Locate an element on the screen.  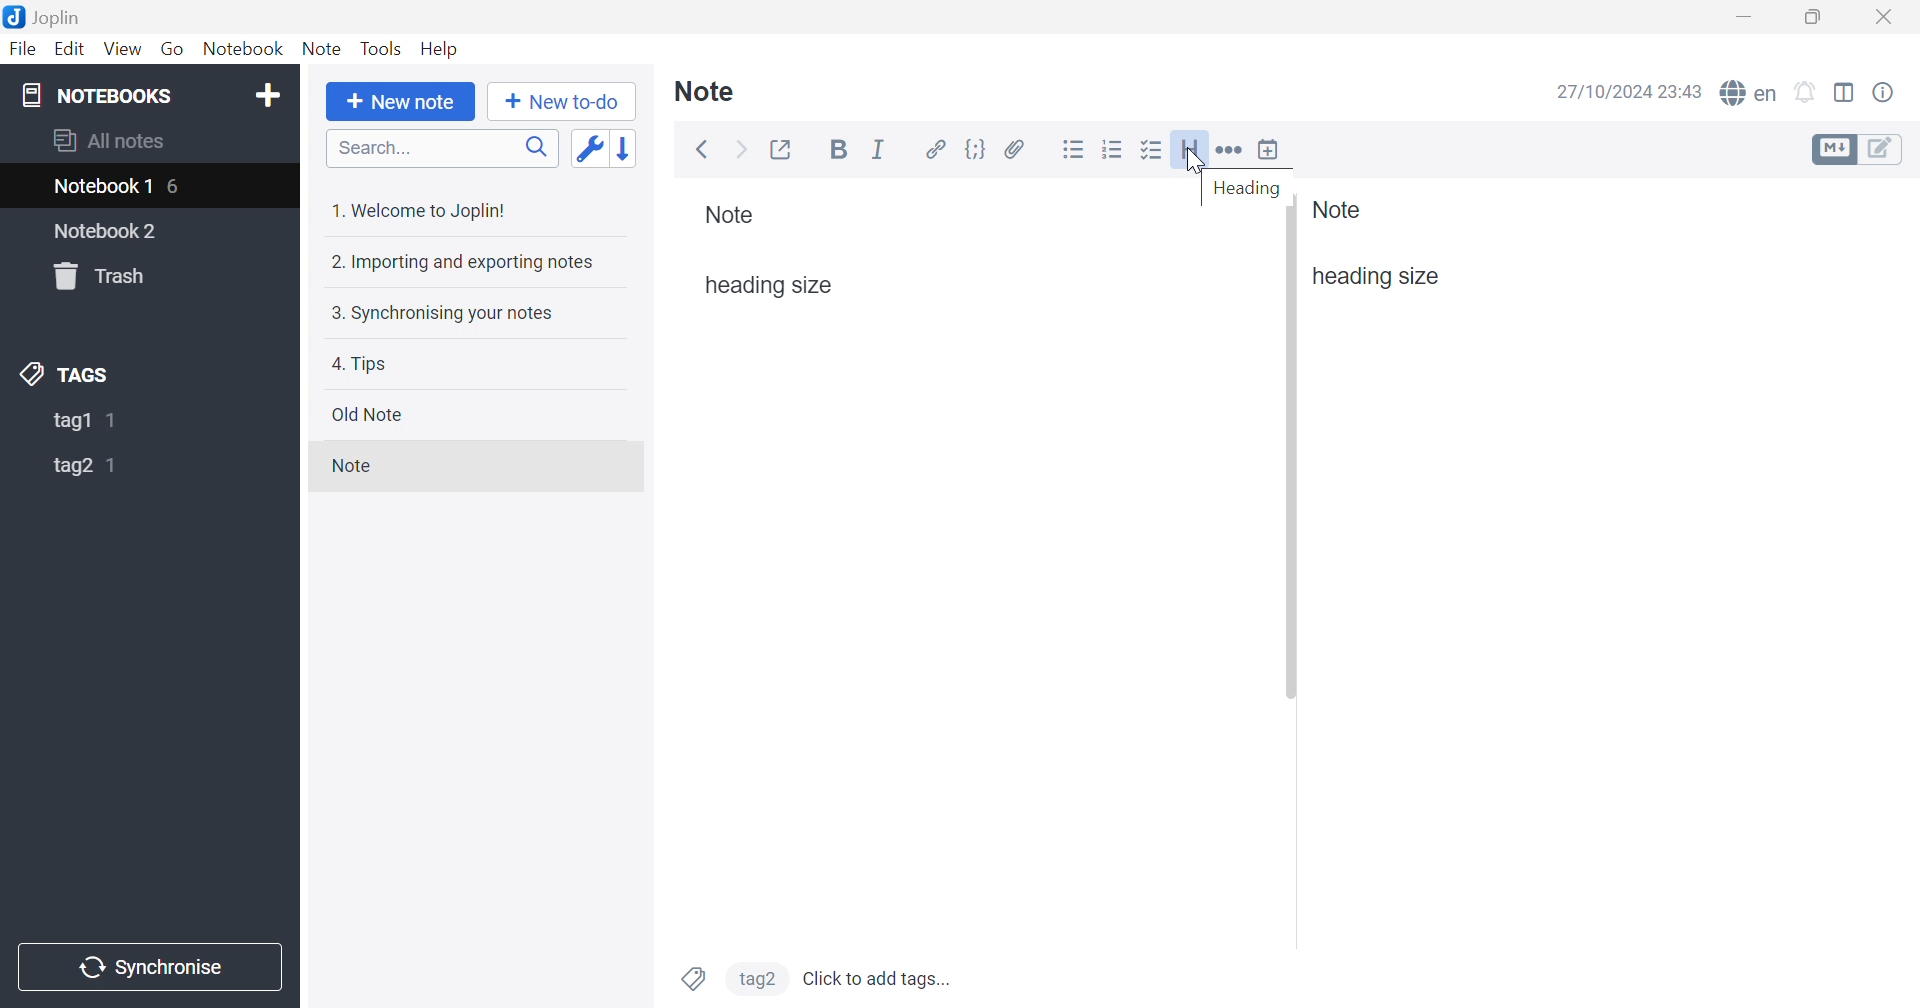
Note is located at coordinates (705, 92).